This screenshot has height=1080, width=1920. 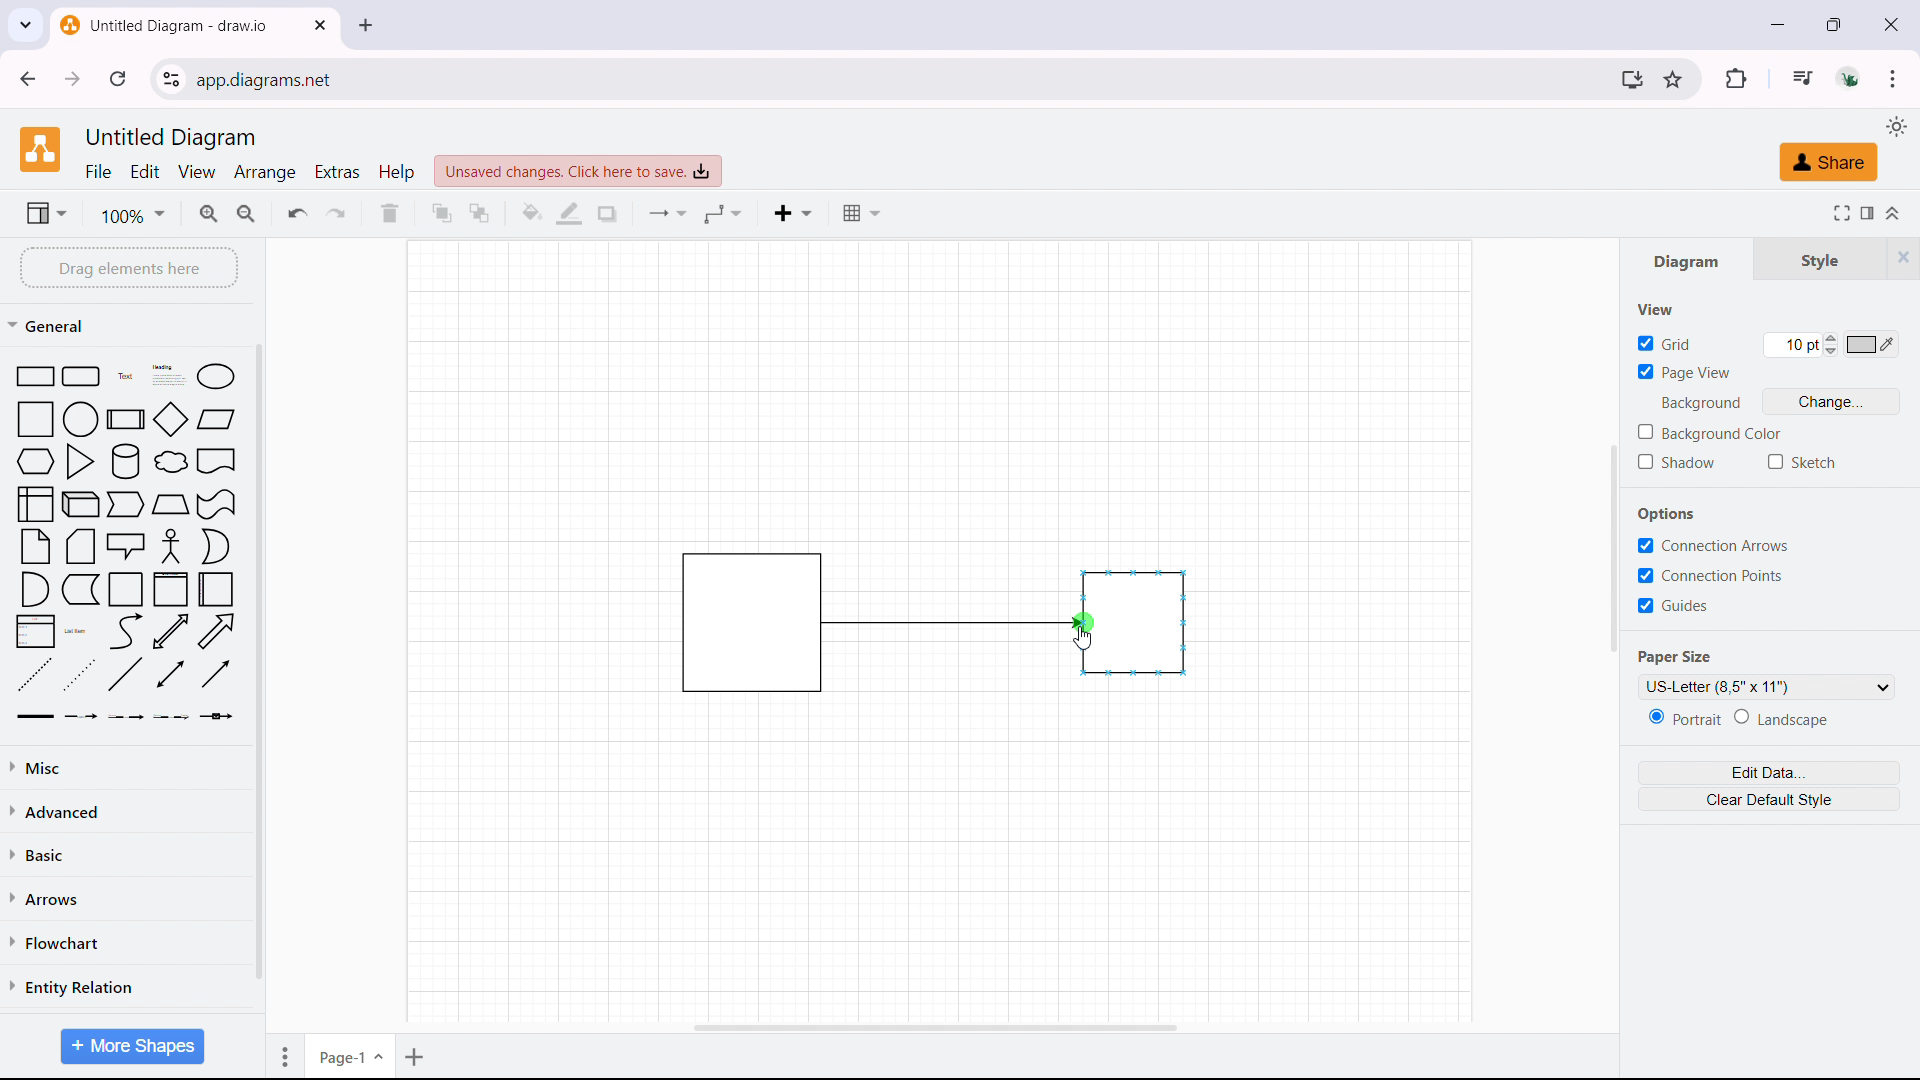 What do you see at coordinates (174, 138) in the screenshot?
I see `document title` at bounding box center [174, 138].